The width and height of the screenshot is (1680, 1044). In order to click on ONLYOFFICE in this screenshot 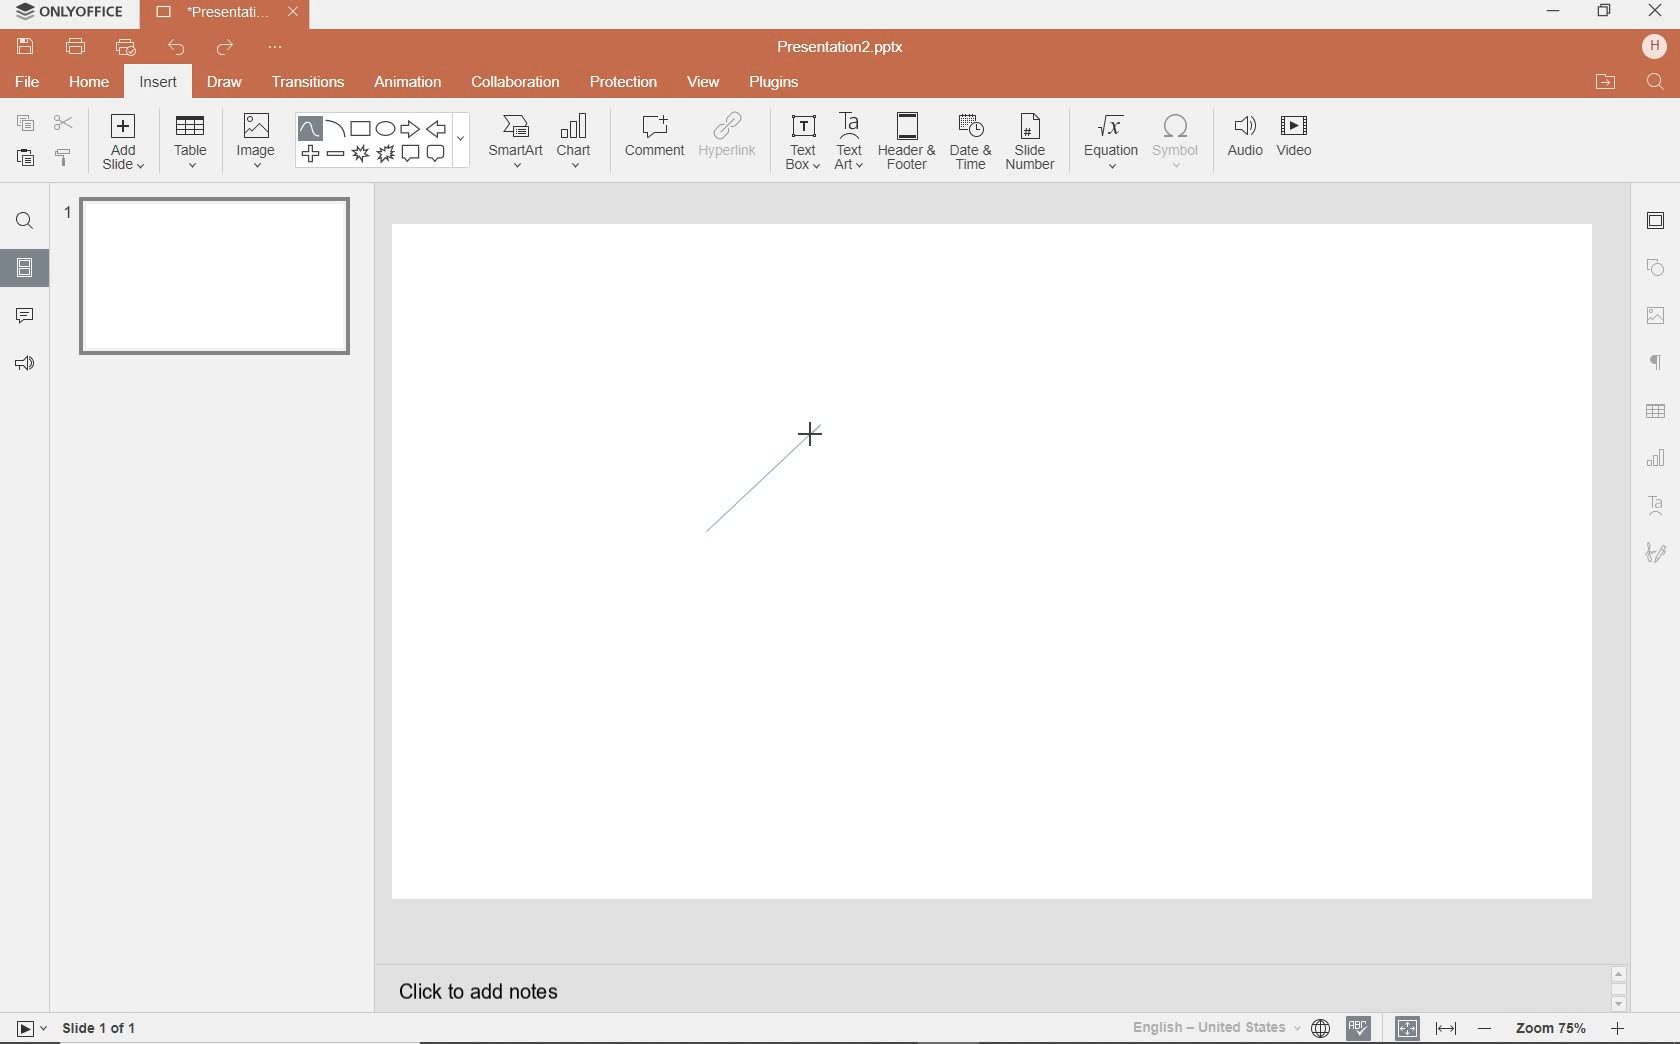, I will do `click(70, 13)`.